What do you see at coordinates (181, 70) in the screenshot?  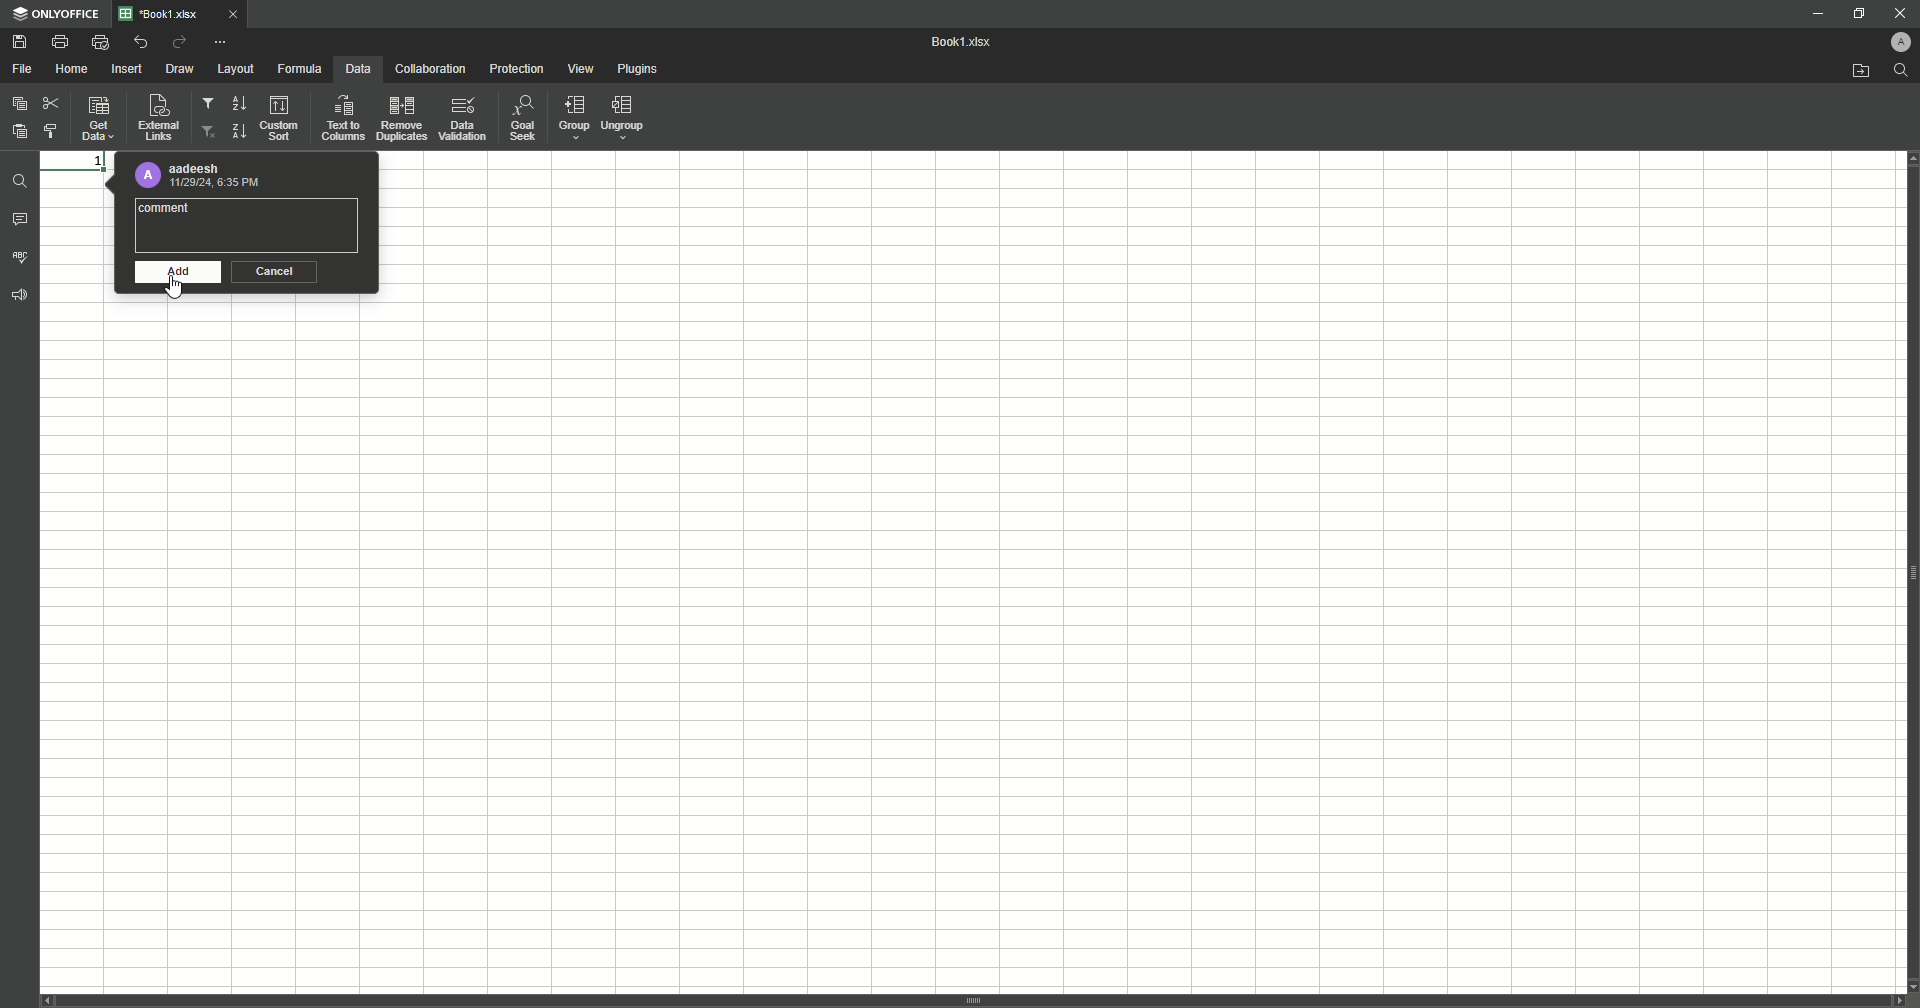 I see `Draw` at bounding box center [181, 70].